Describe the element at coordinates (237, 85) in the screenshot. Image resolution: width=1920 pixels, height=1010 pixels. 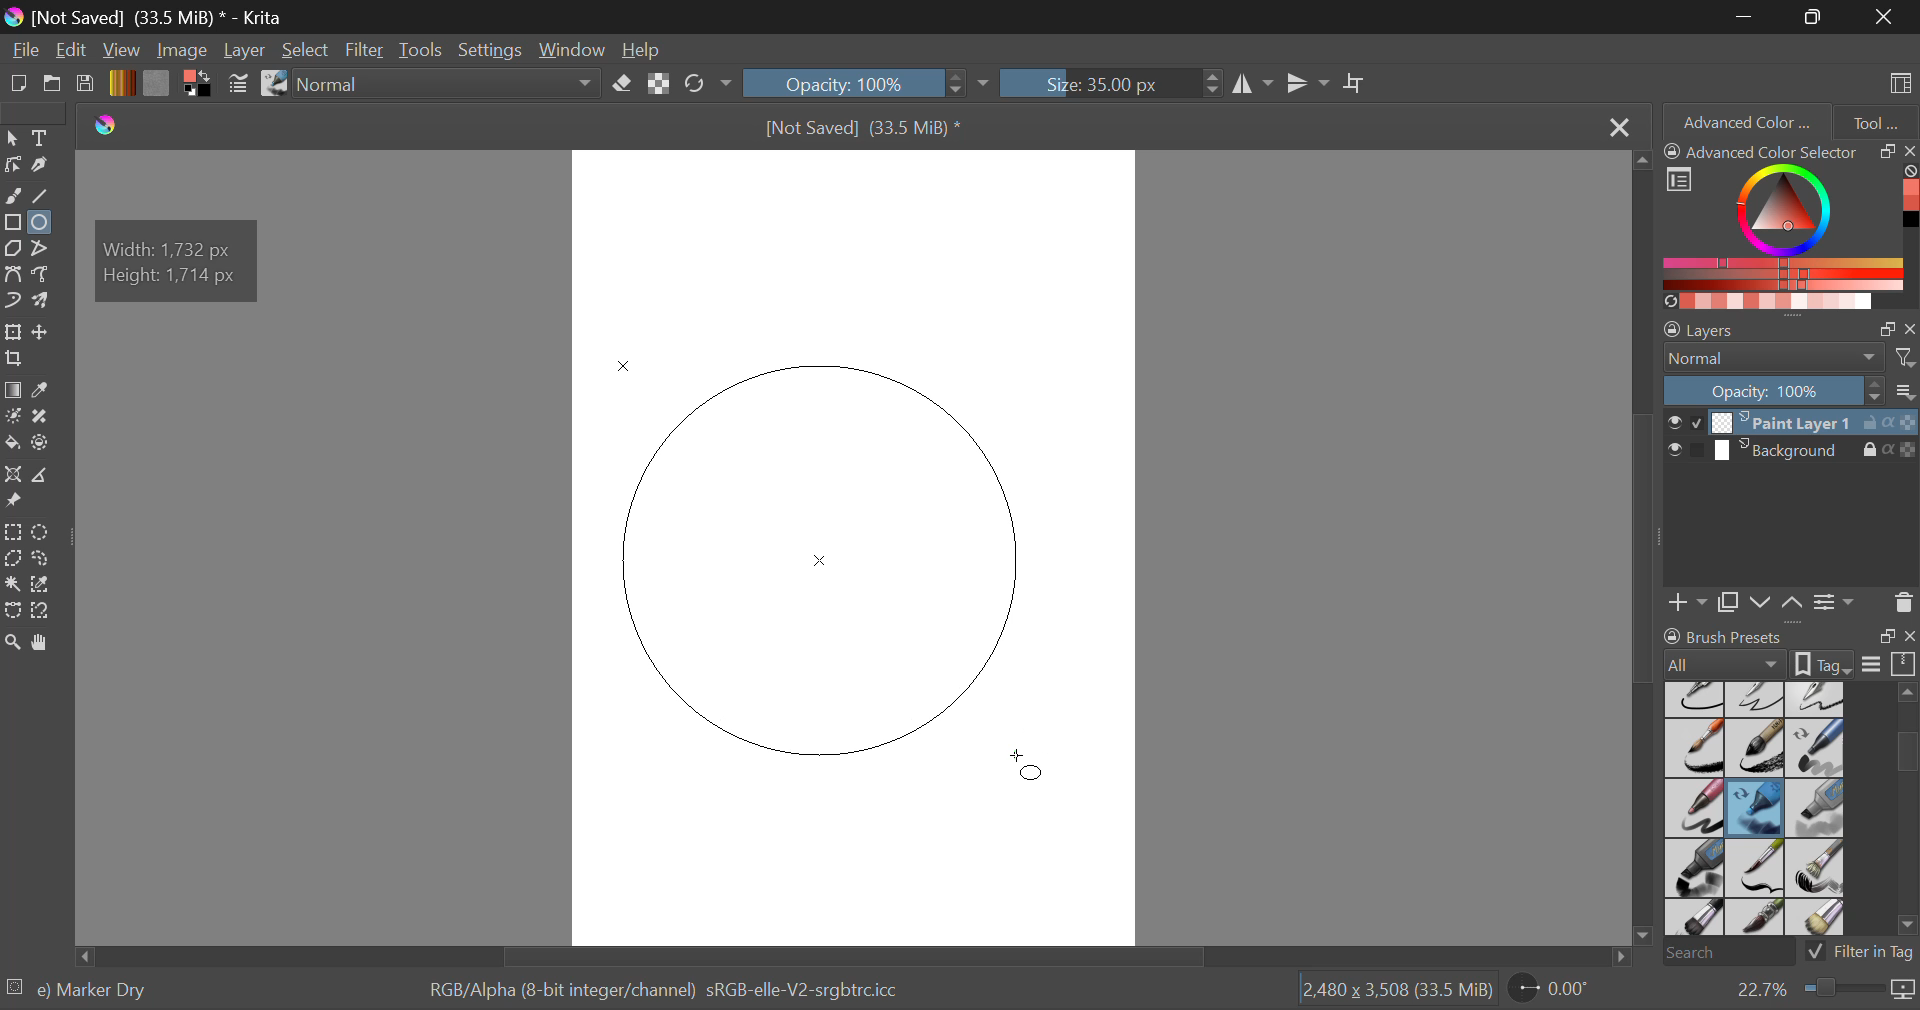
I see `Brush Settings` at that location.